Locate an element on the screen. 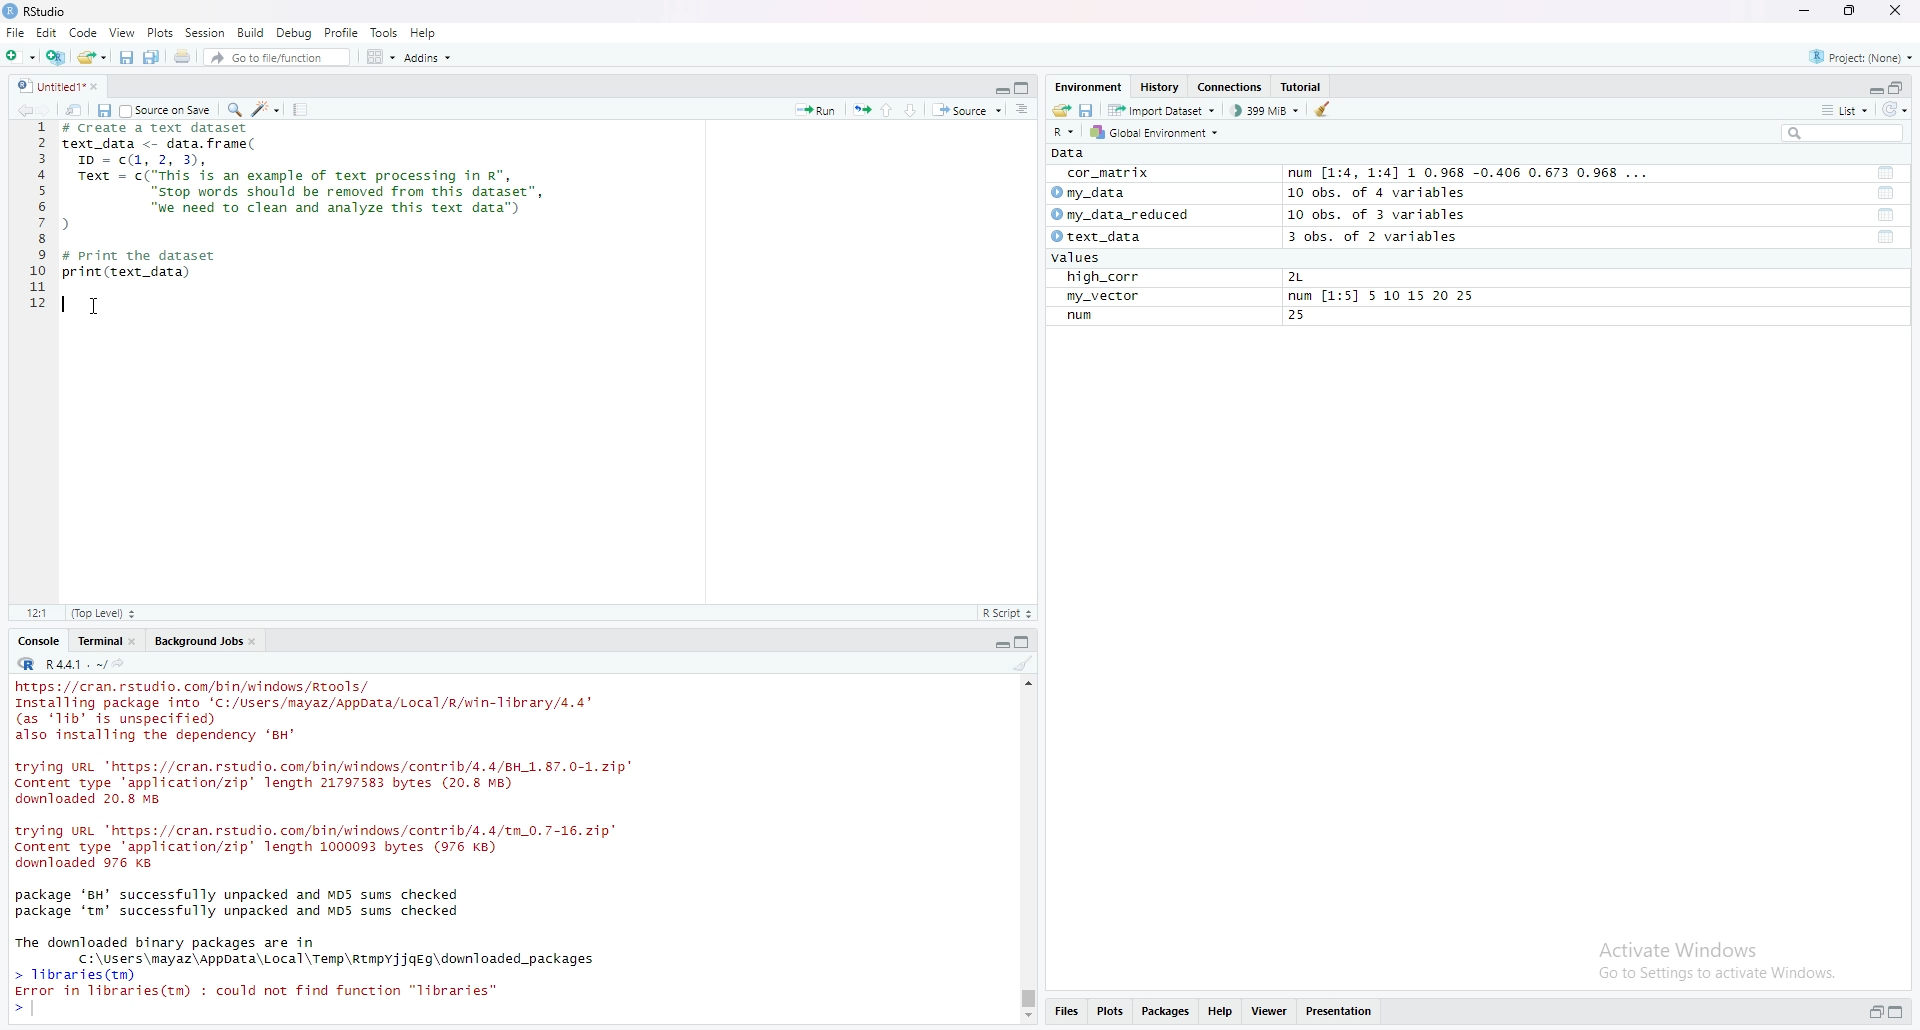 This screenshot has height=1030, width=1920. build is located at coordinates (251, 33).